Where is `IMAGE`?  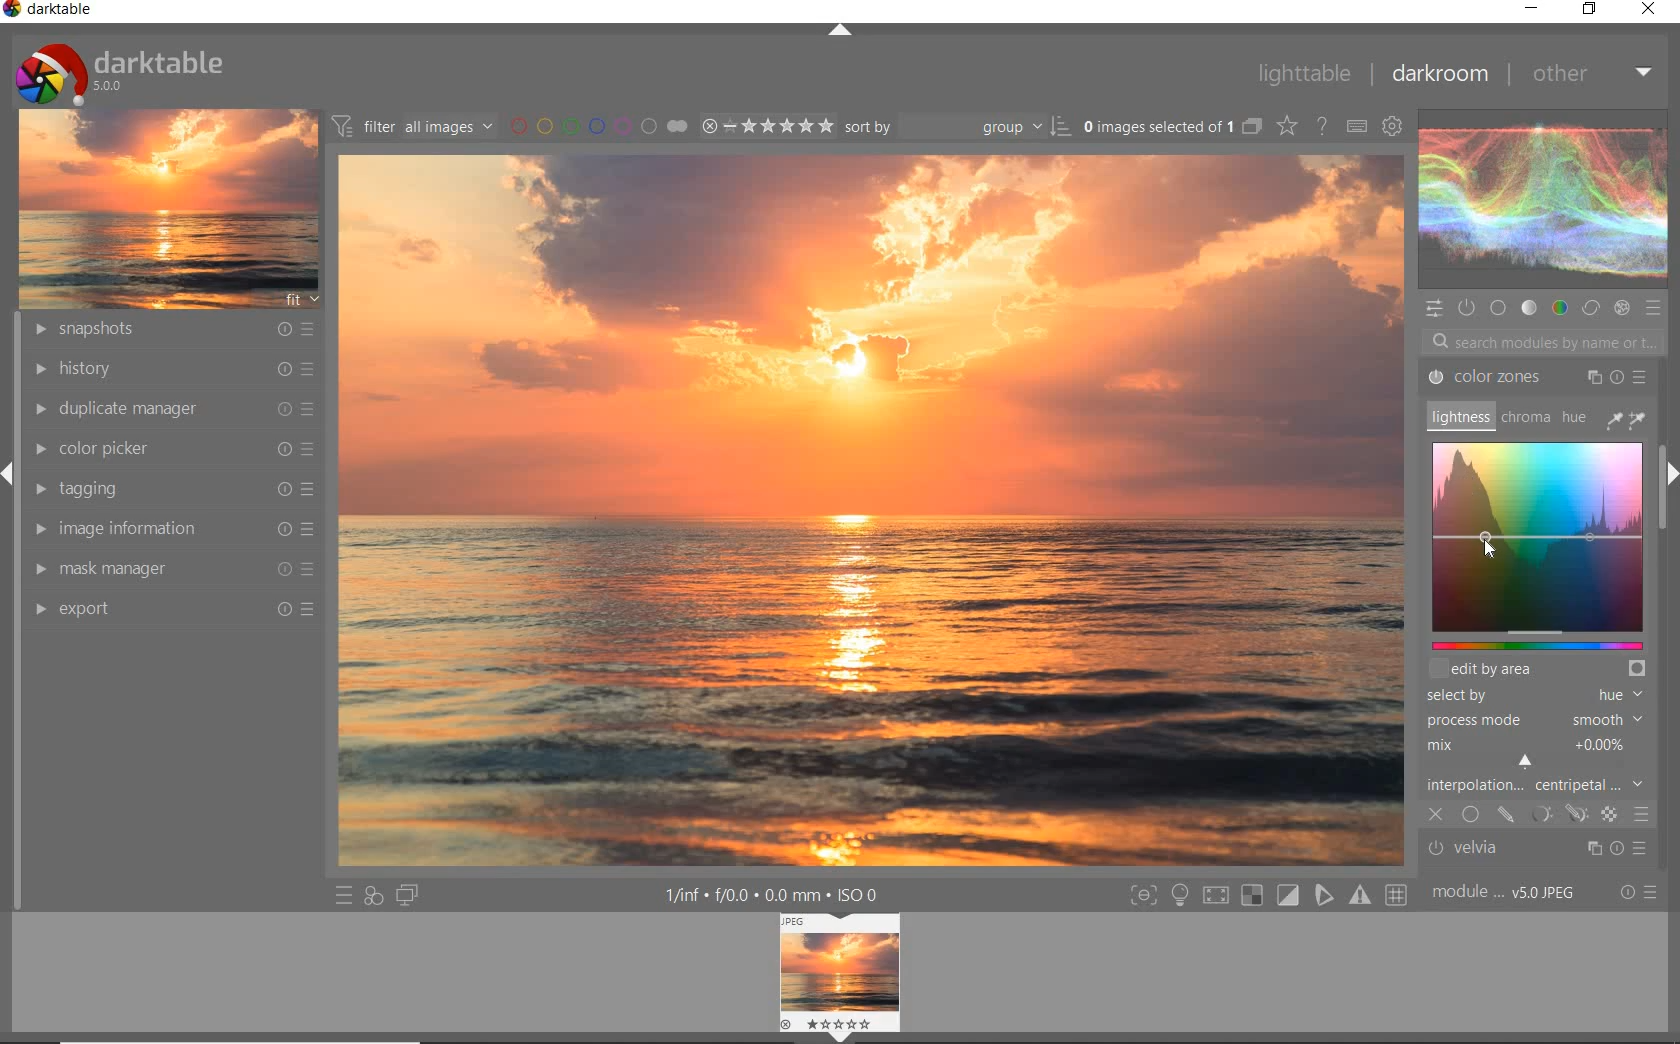
IMAGE is located at coordinates (168, 207).